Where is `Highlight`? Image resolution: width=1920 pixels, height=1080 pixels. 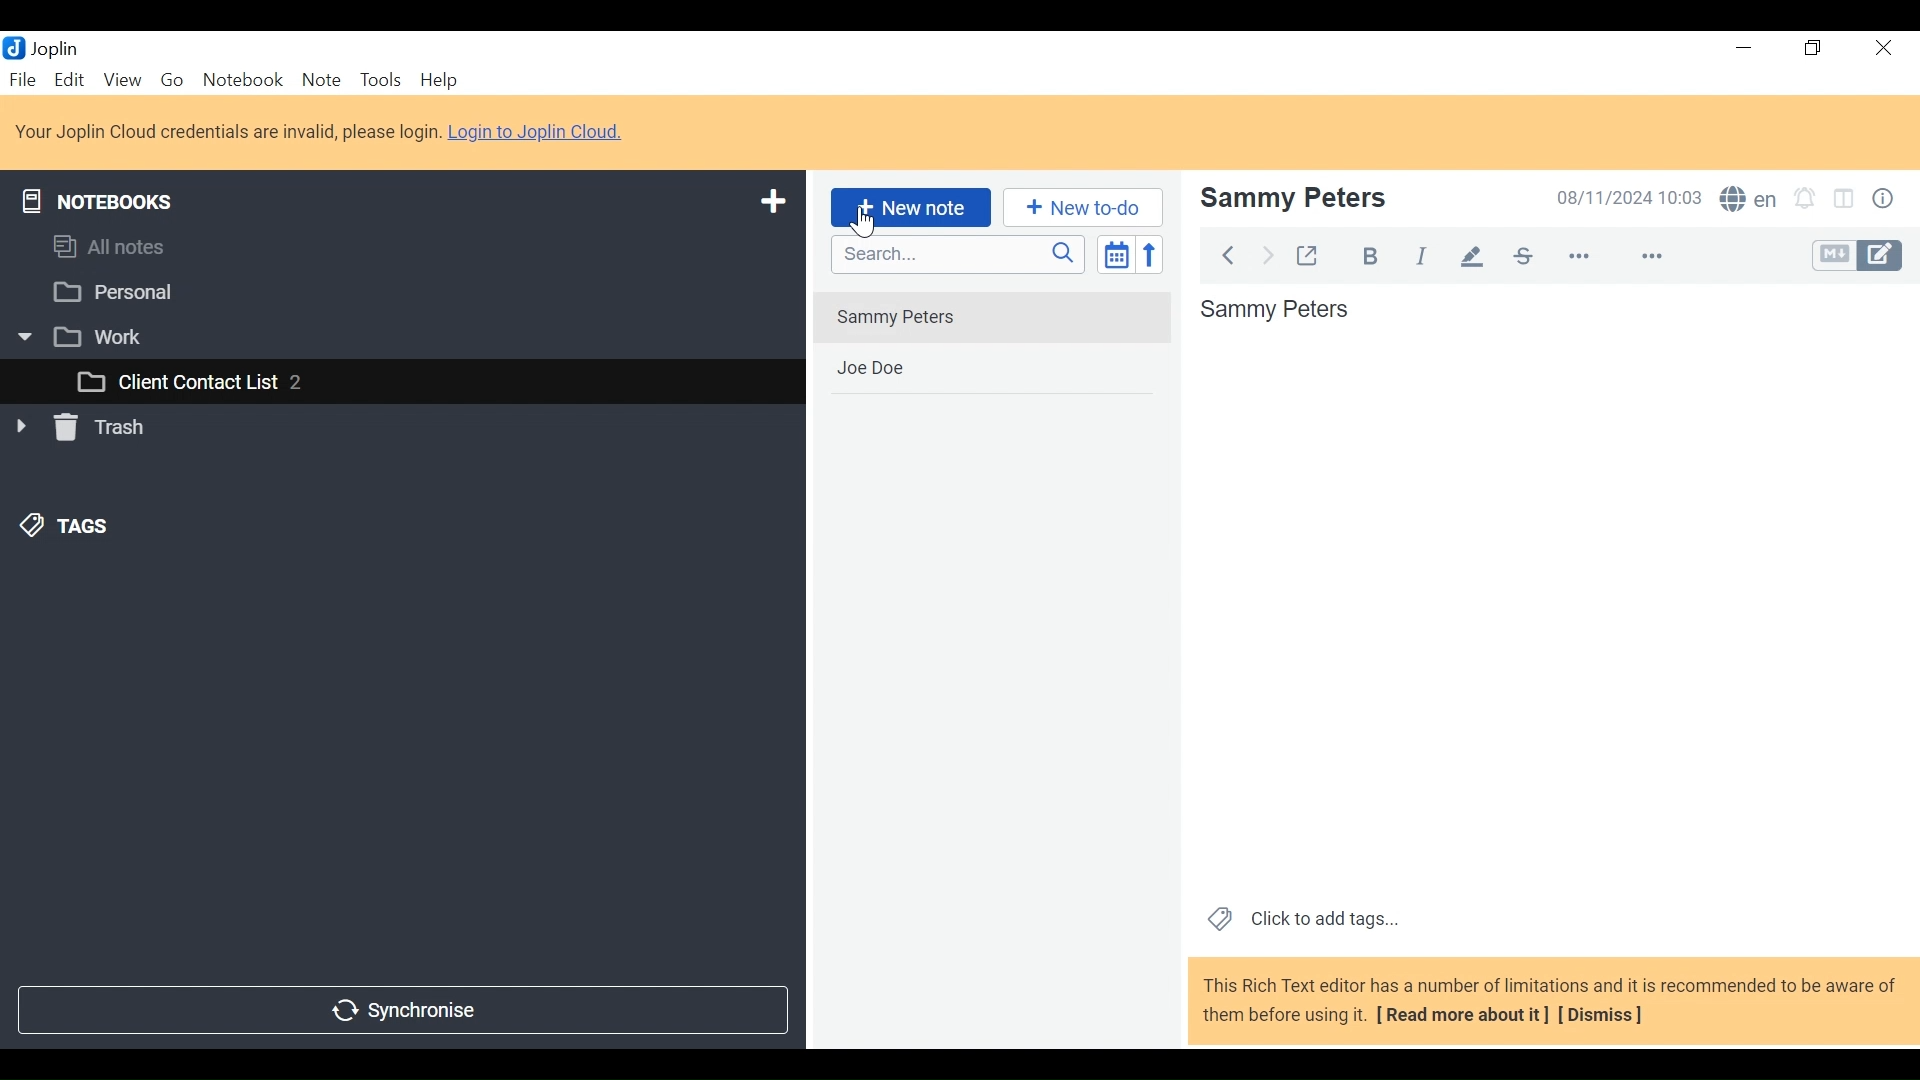
Highlight is located at coordinates (1473, 258).